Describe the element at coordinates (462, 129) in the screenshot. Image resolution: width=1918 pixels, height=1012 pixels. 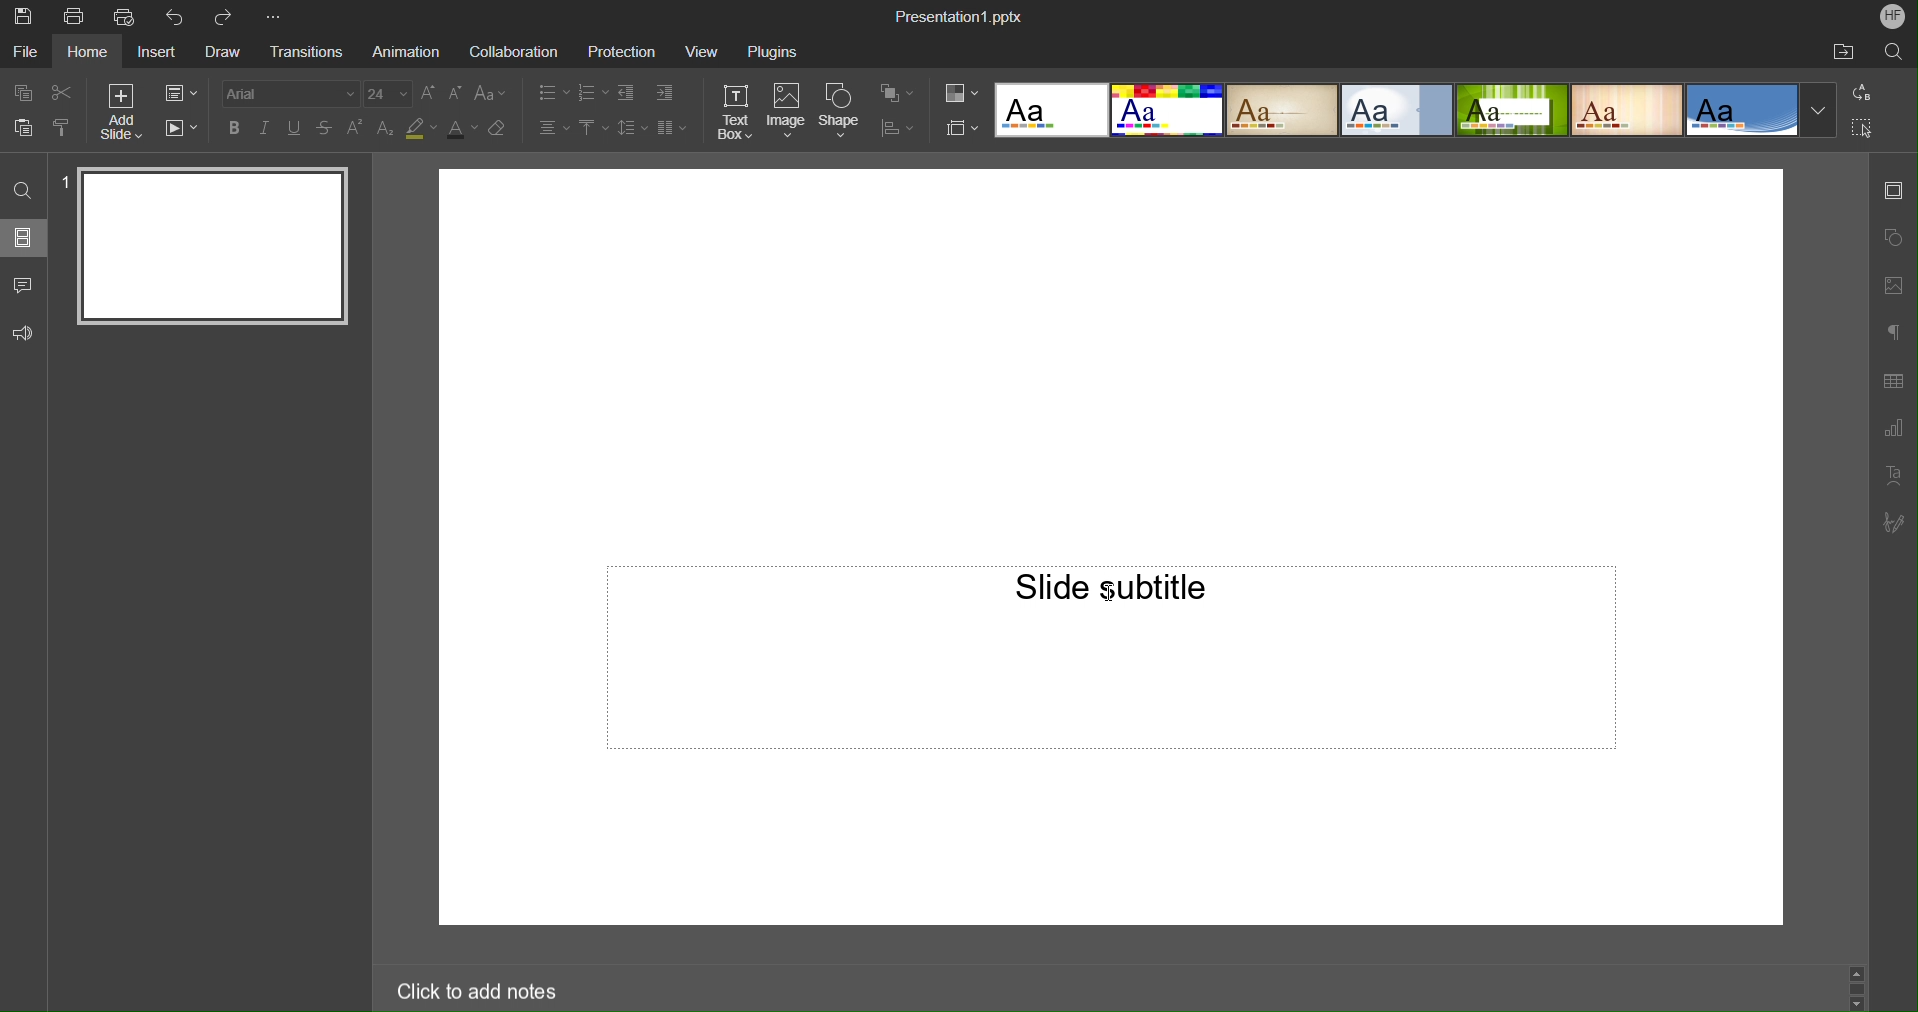
I see `Text Color` at that location.